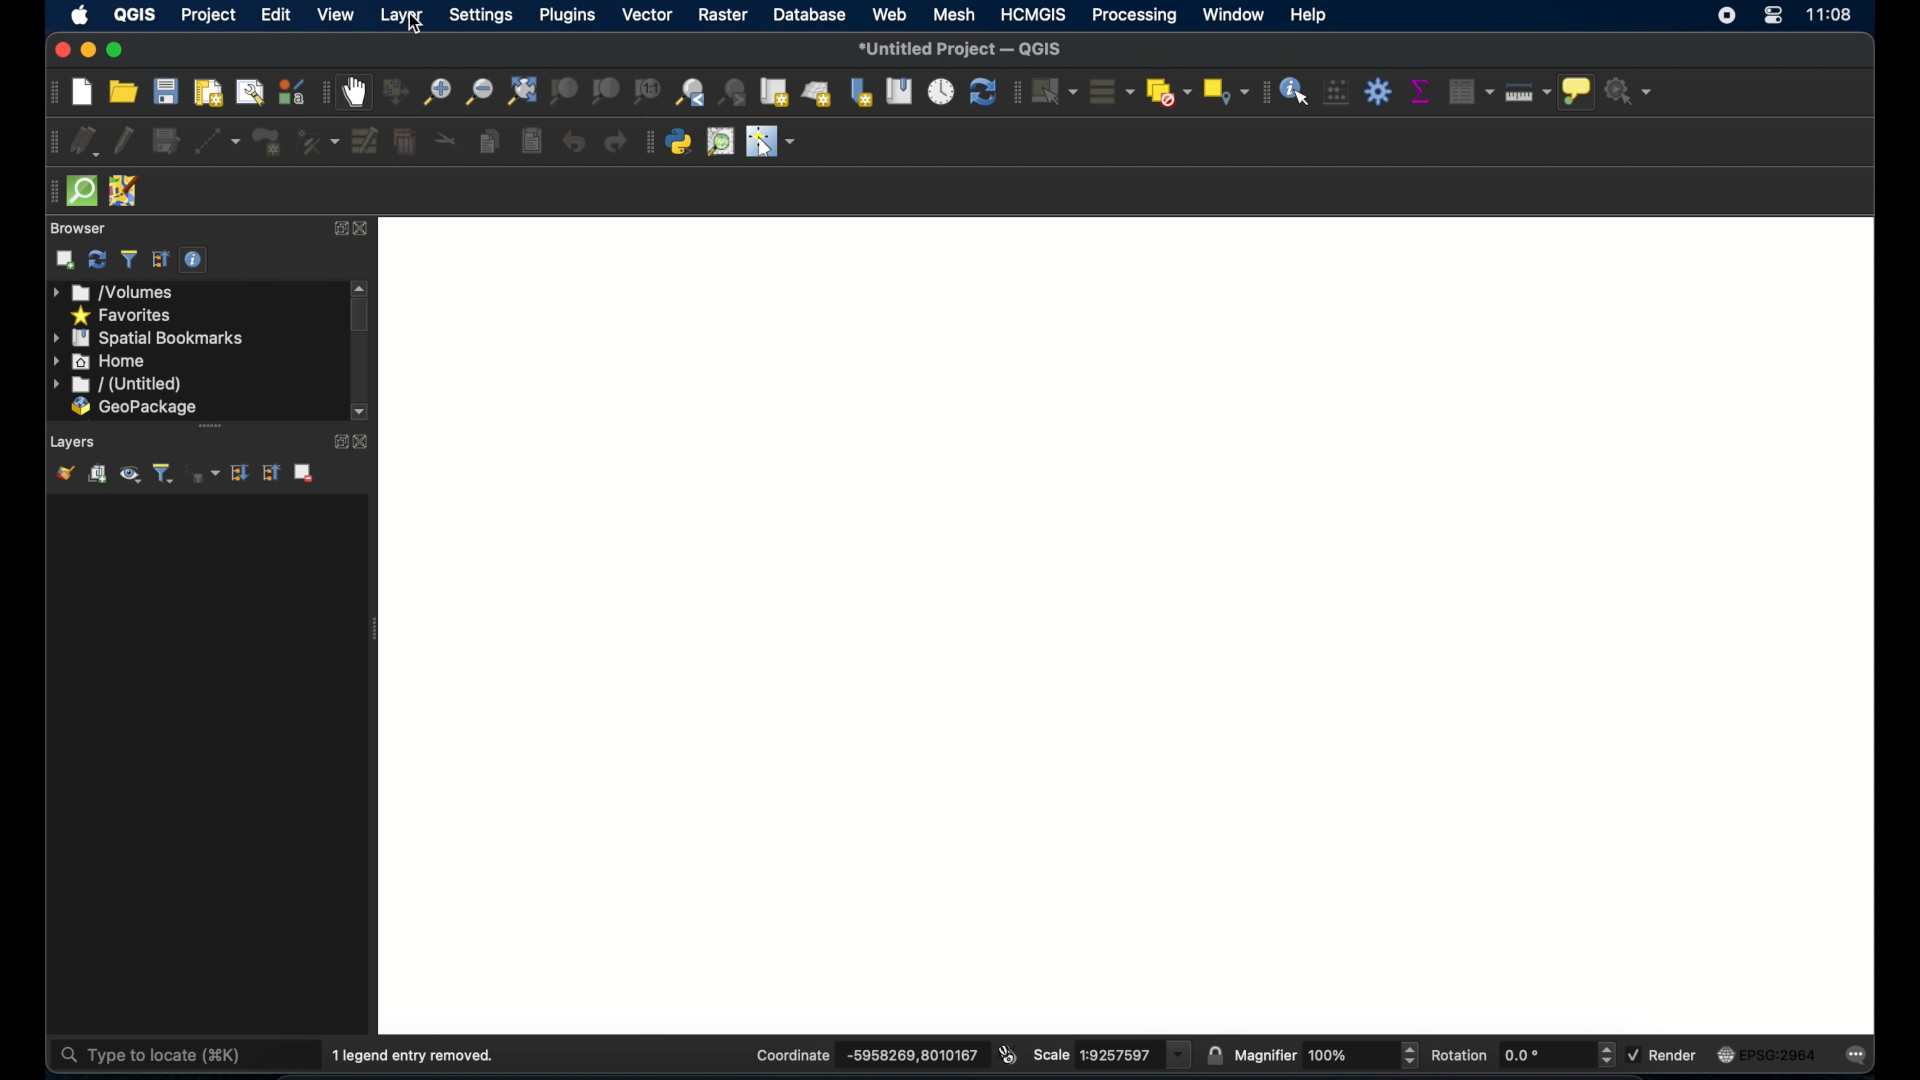 Image resolution: width=1920 pixels, height=1080 pixels. I want to click on add group, so click(98, 474).